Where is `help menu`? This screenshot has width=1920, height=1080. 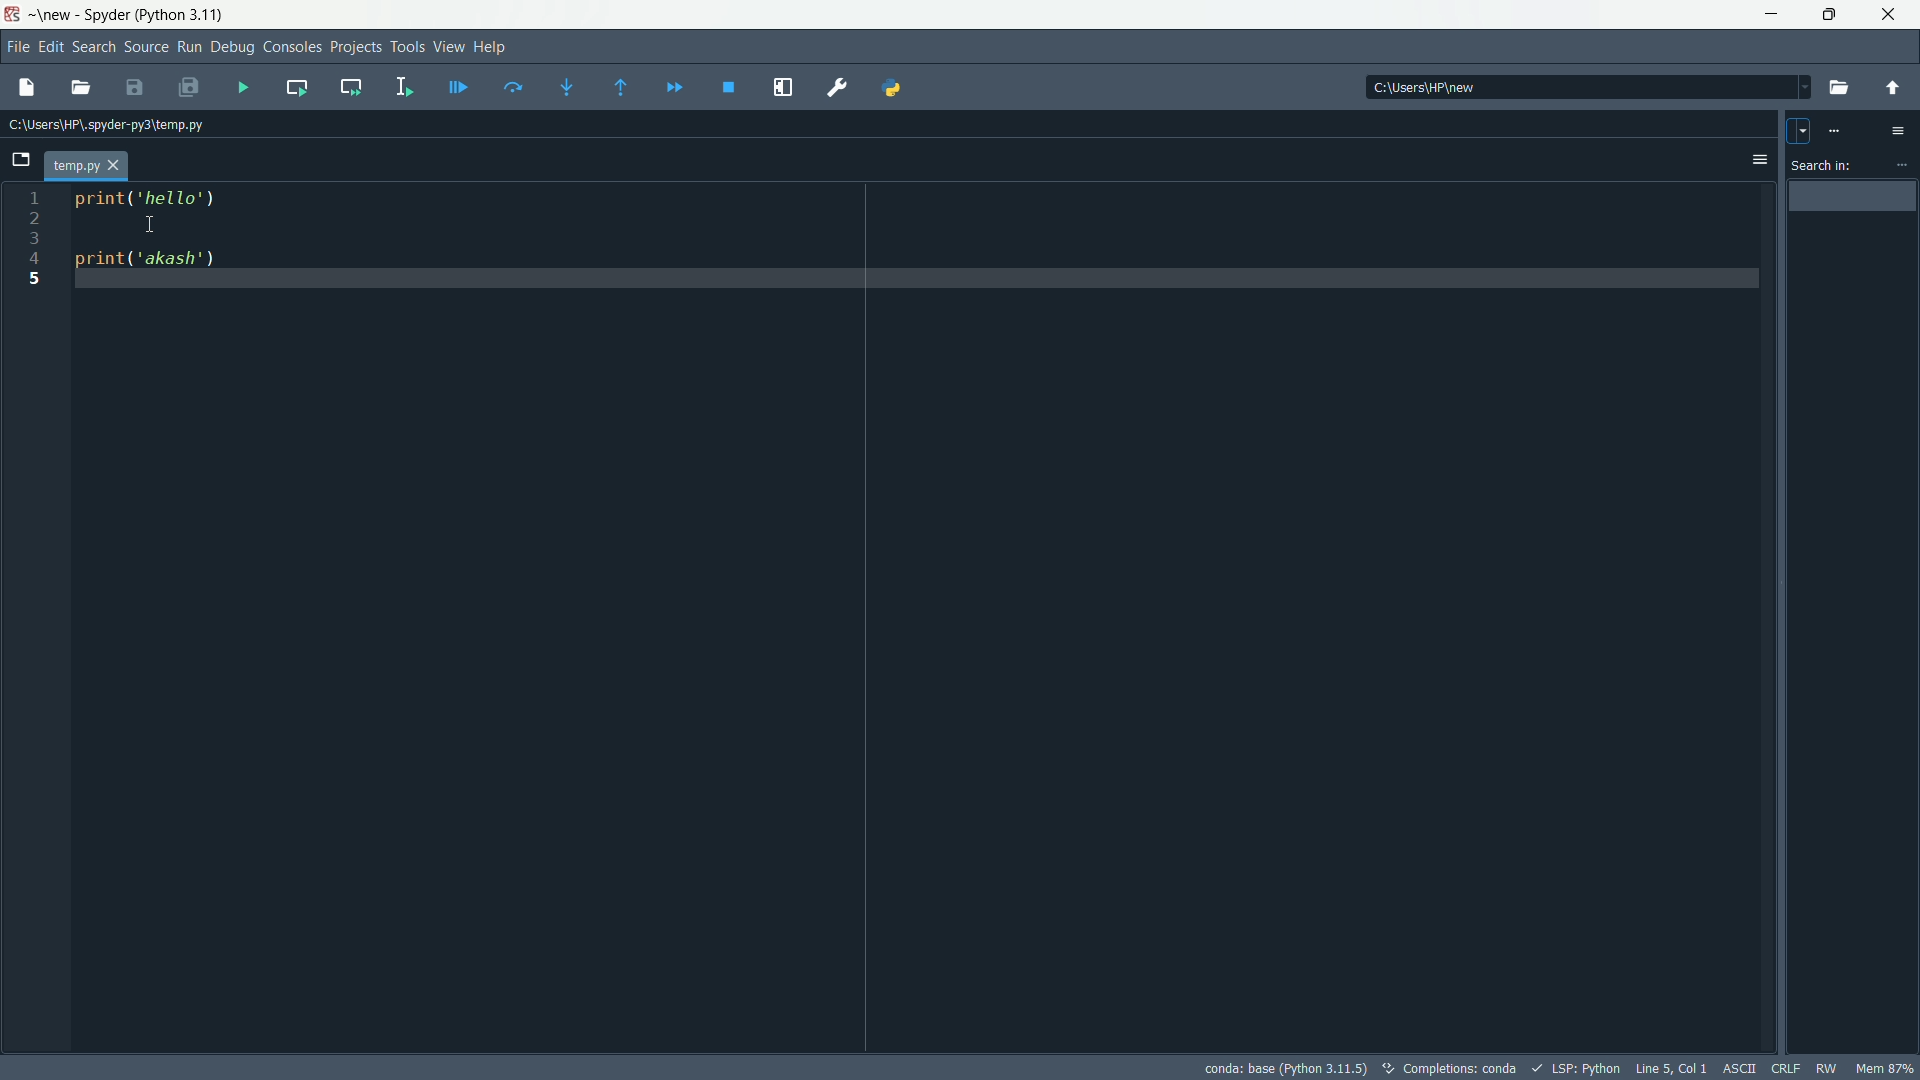 help menu is located at coordinates (491, 47).